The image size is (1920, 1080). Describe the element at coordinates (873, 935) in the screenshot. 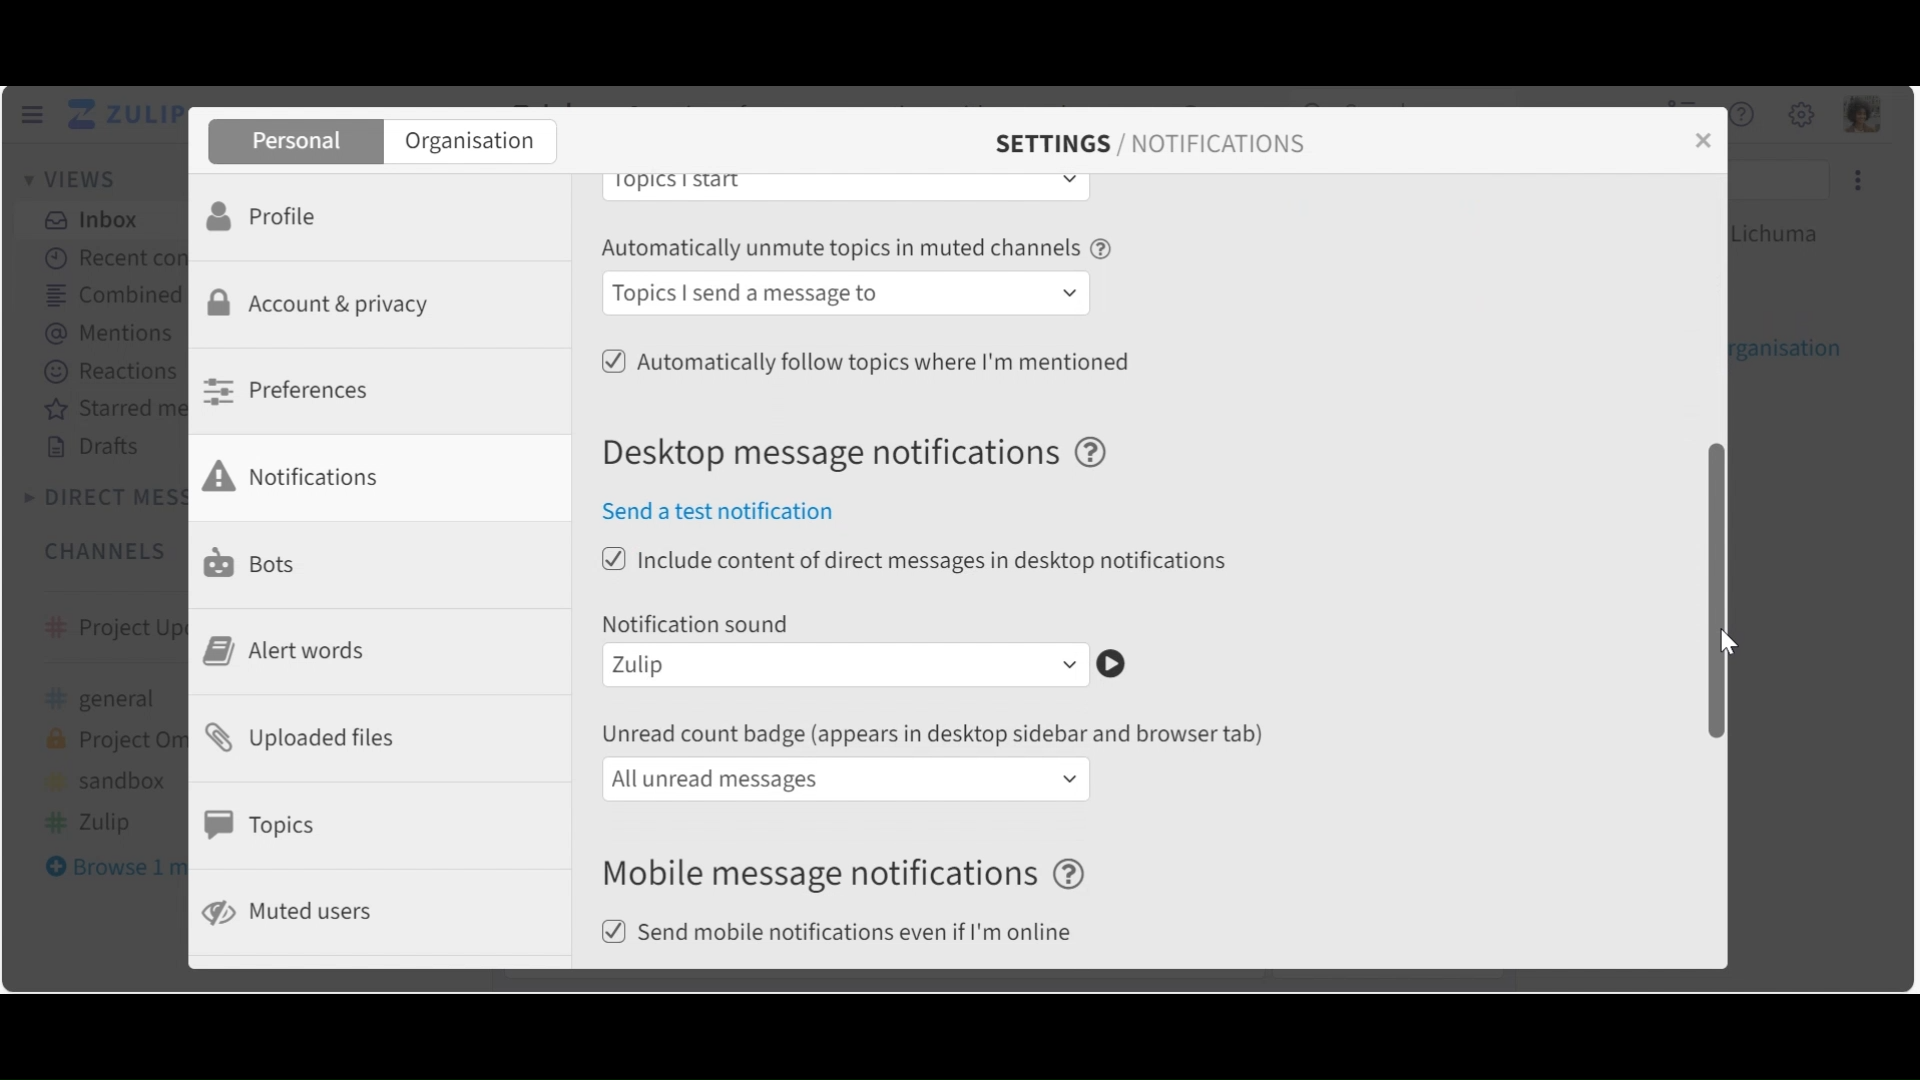

I see `(un)select send mobile notification even if I am online` at that location.